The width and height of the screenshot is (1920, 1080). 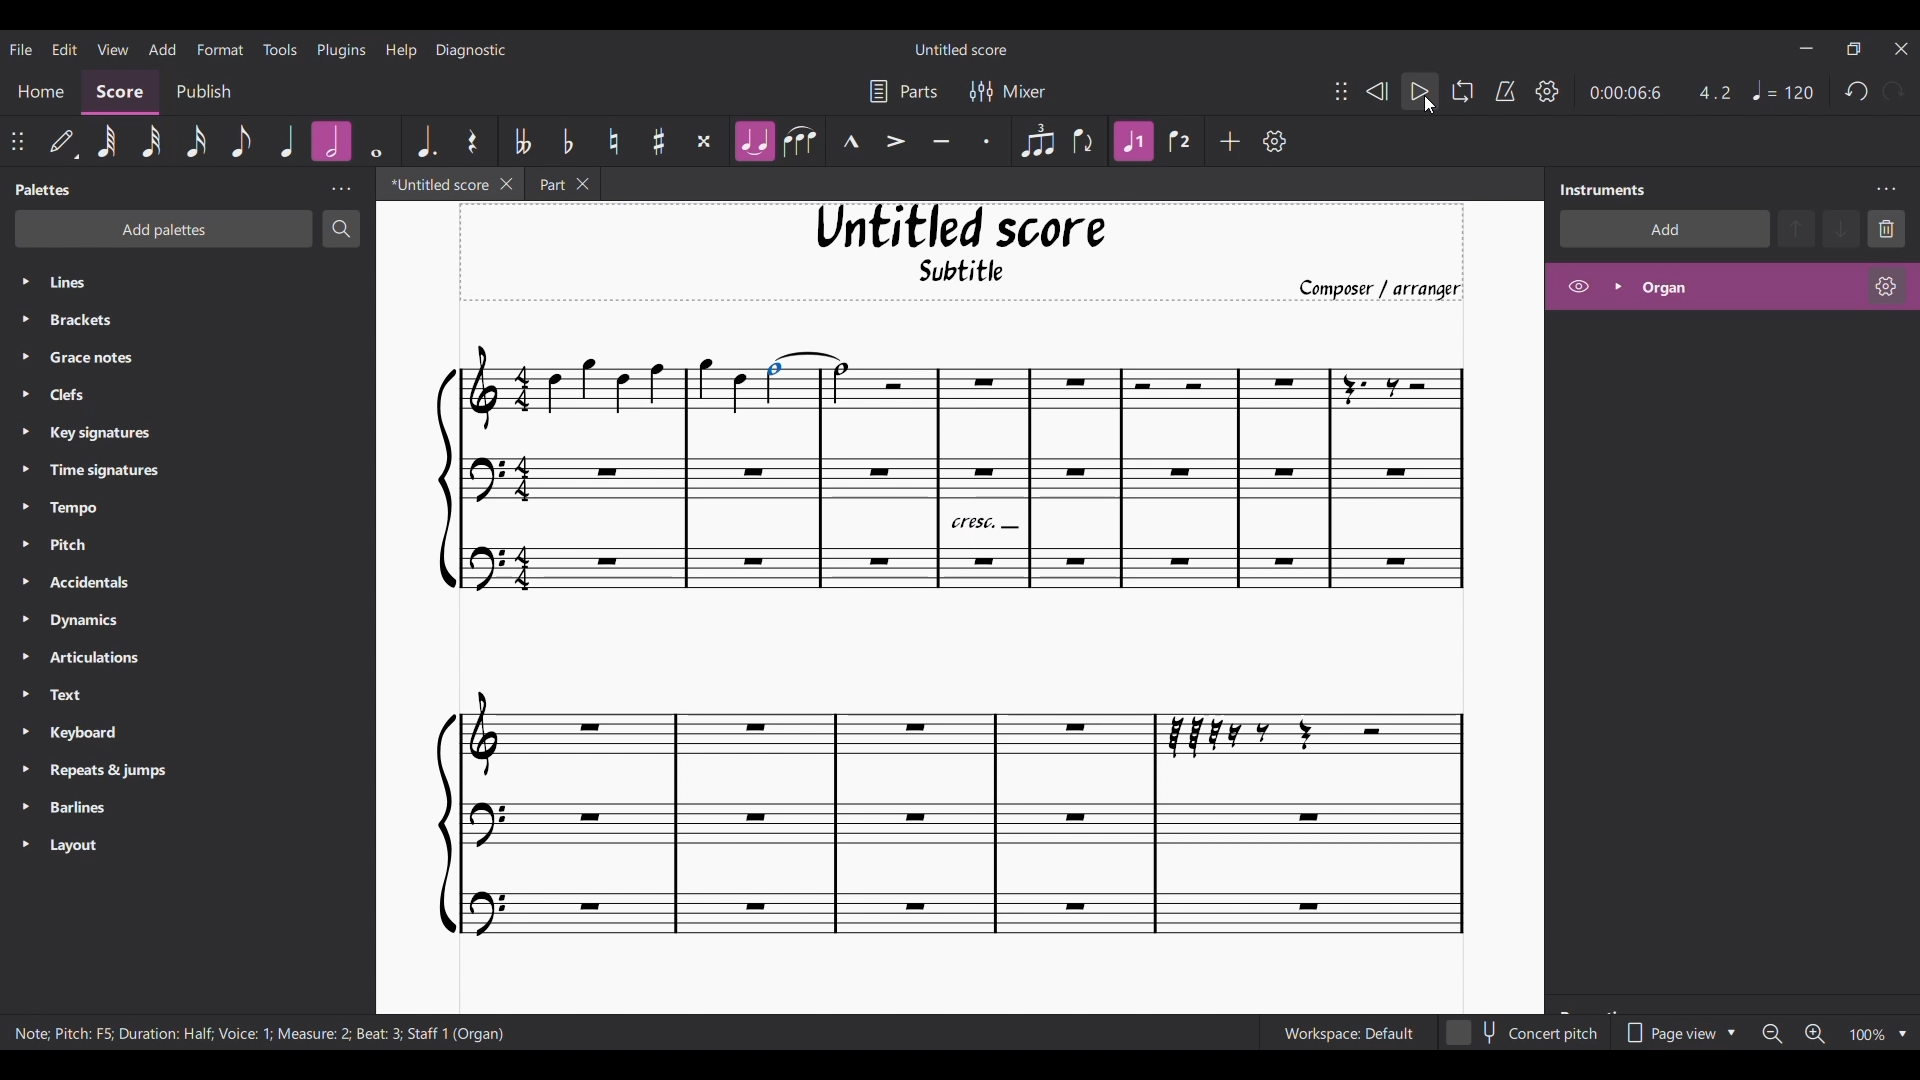 What do you see at coordinates (1340, 90) in the screenshot?
I see `Change position of toolbar` at bounding box center [1340, 90].